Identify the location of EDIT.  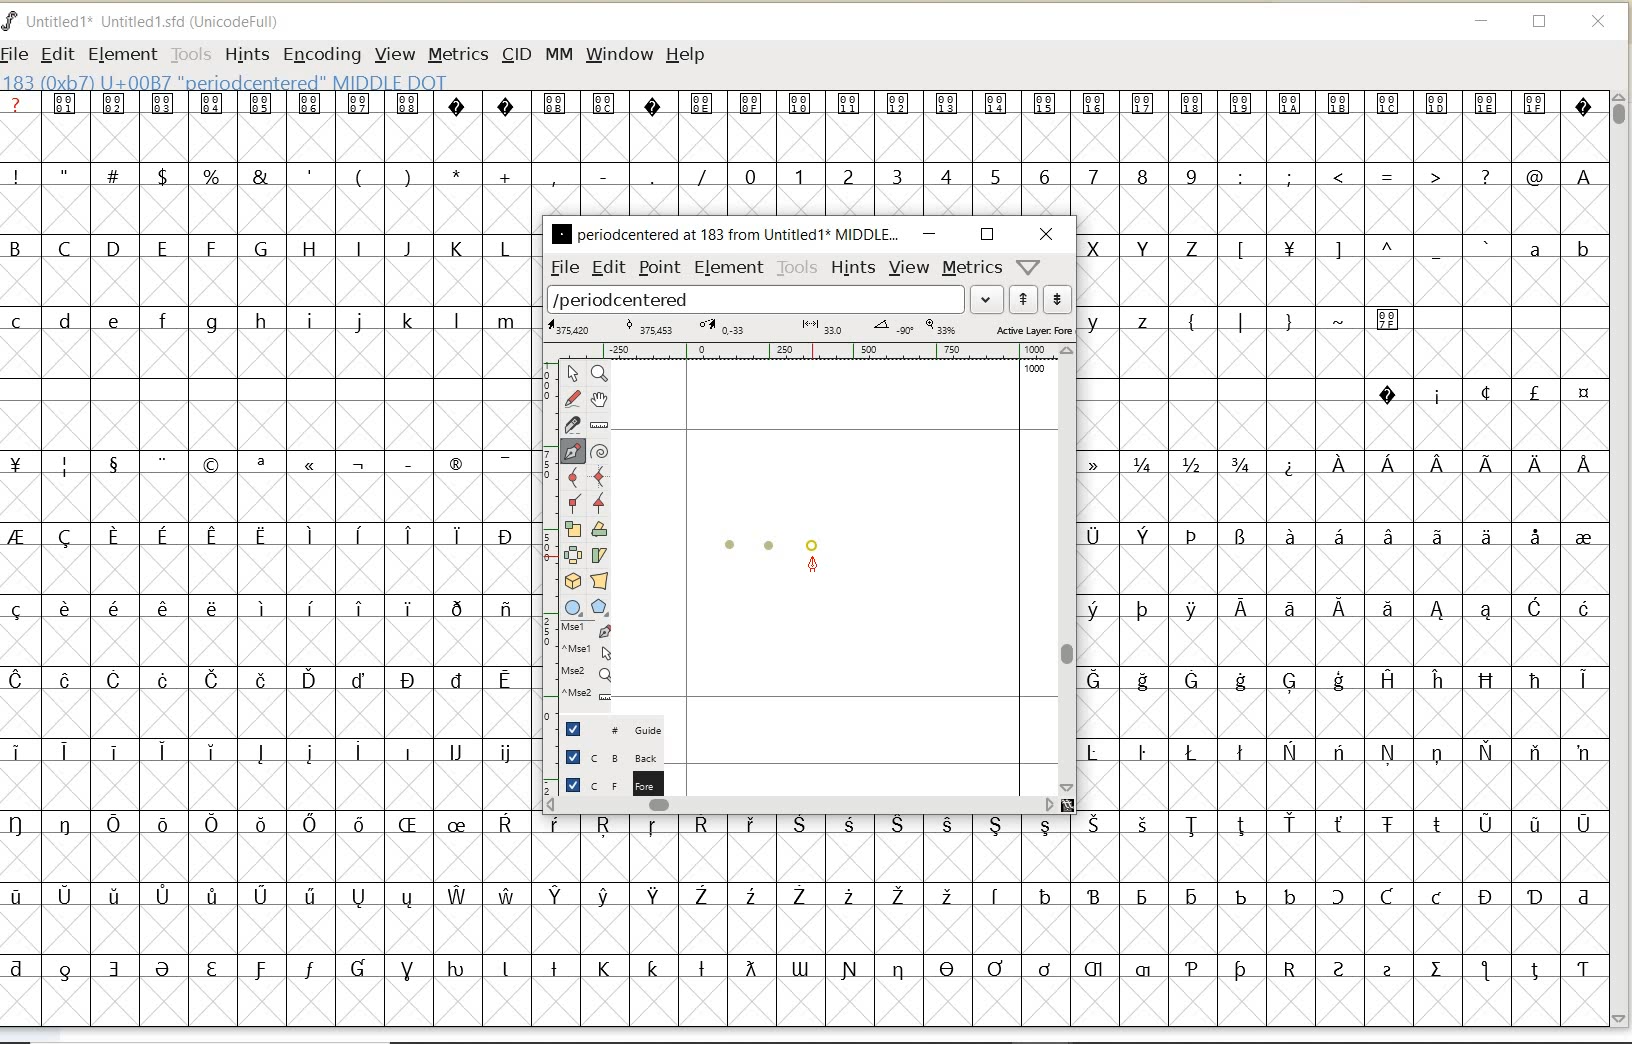
(57, 56).